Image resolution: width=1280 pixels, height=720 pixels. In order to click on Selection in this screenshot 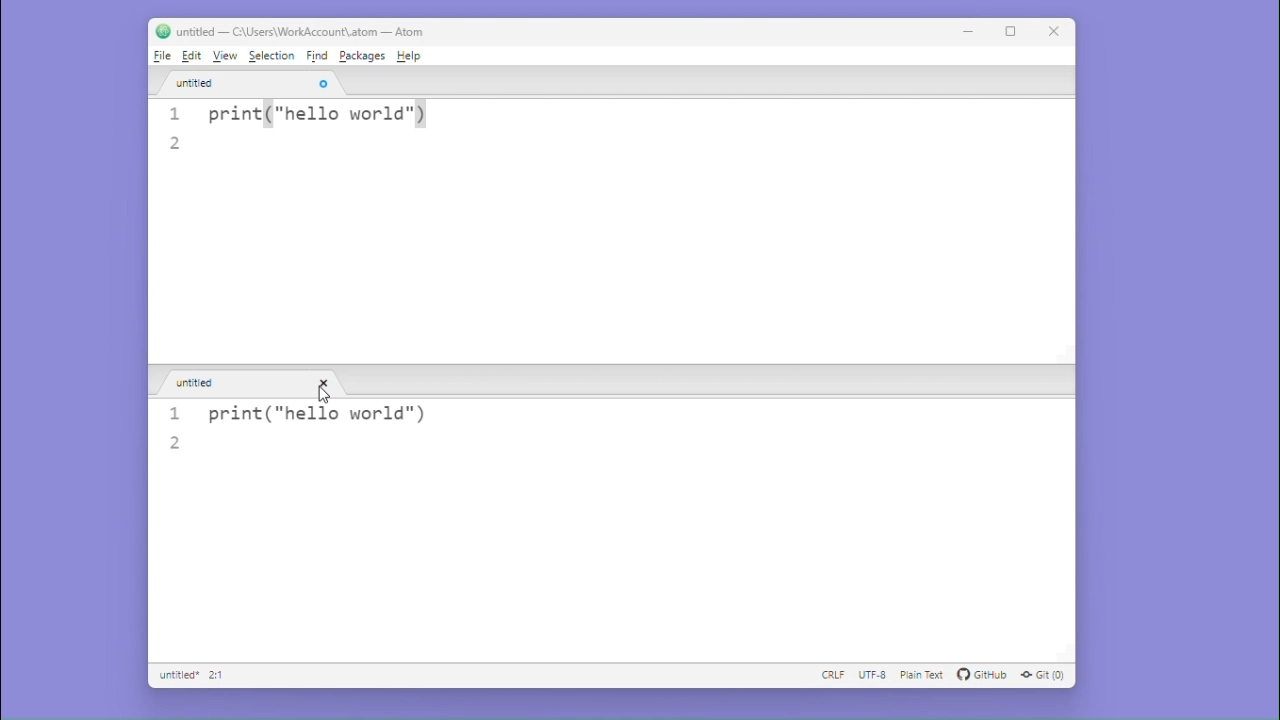, I will do `click(272, 57)`.